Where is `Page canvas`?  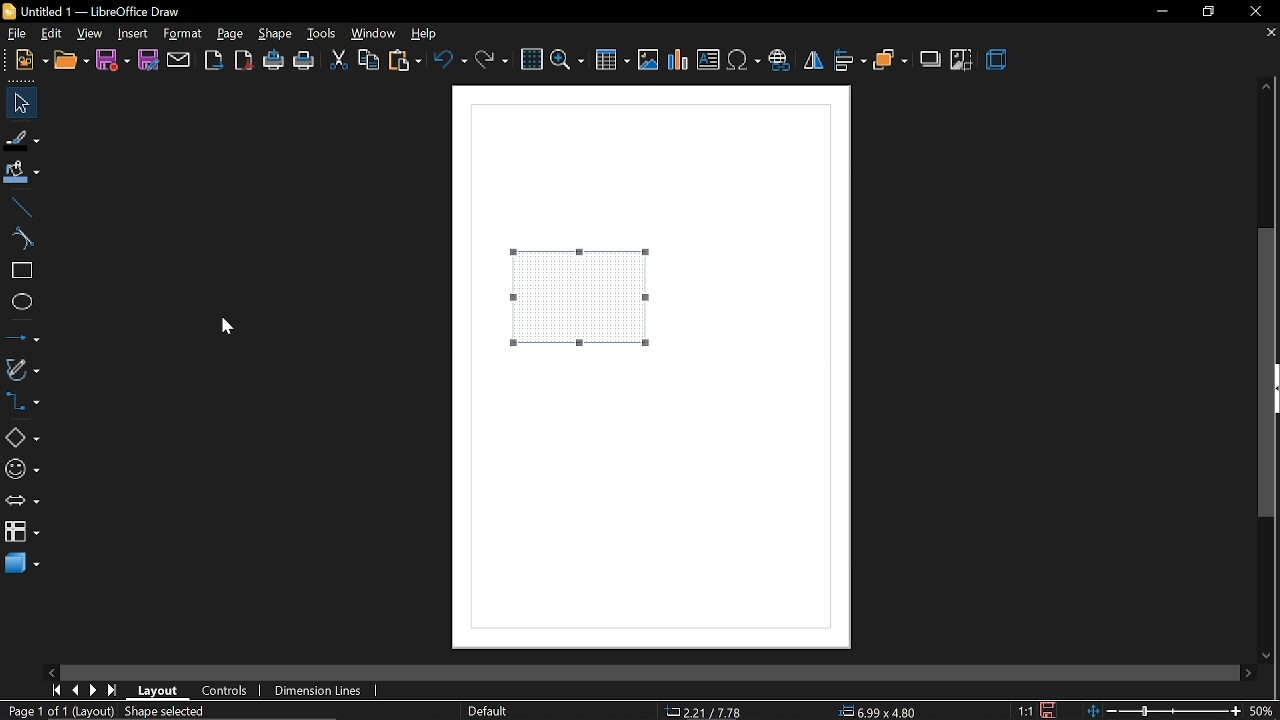 Page canvas is located at coordinates (652, 503).